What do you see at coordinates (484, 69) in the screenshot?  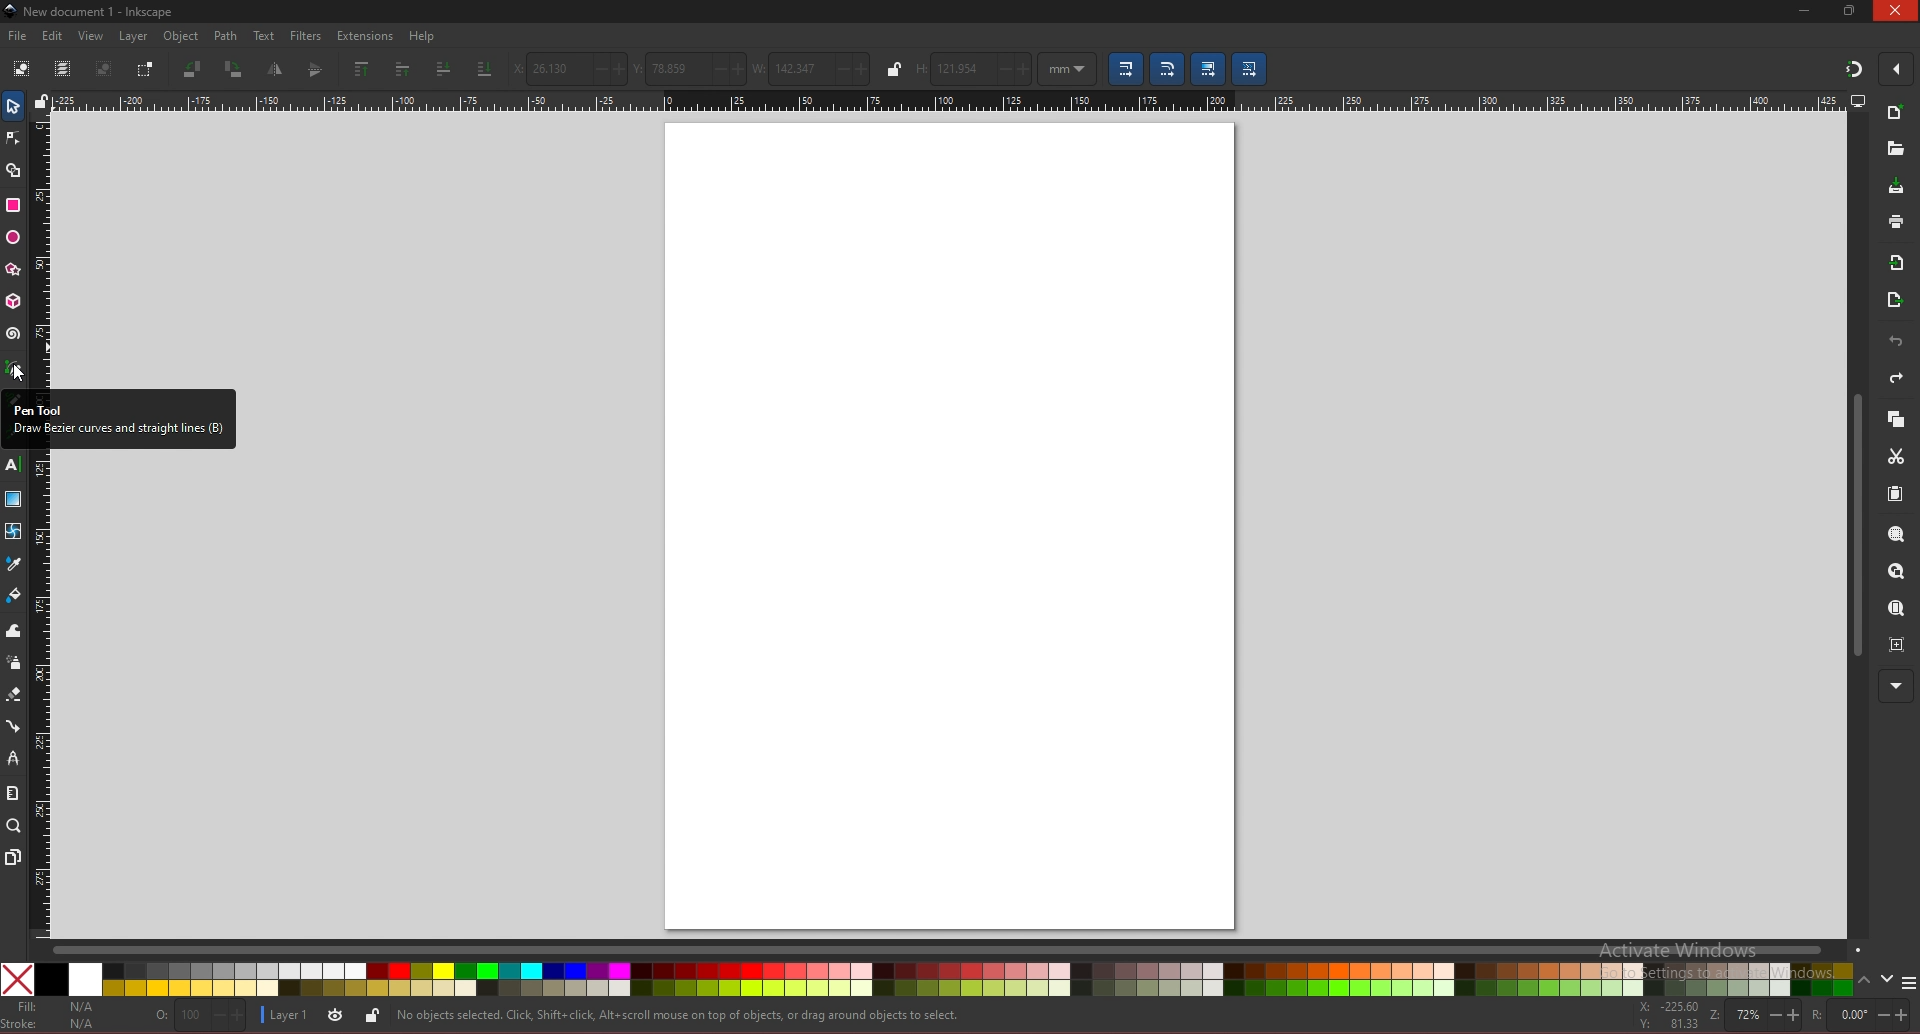 I see `lower selection to bottom` at bounding box center [484, 69].